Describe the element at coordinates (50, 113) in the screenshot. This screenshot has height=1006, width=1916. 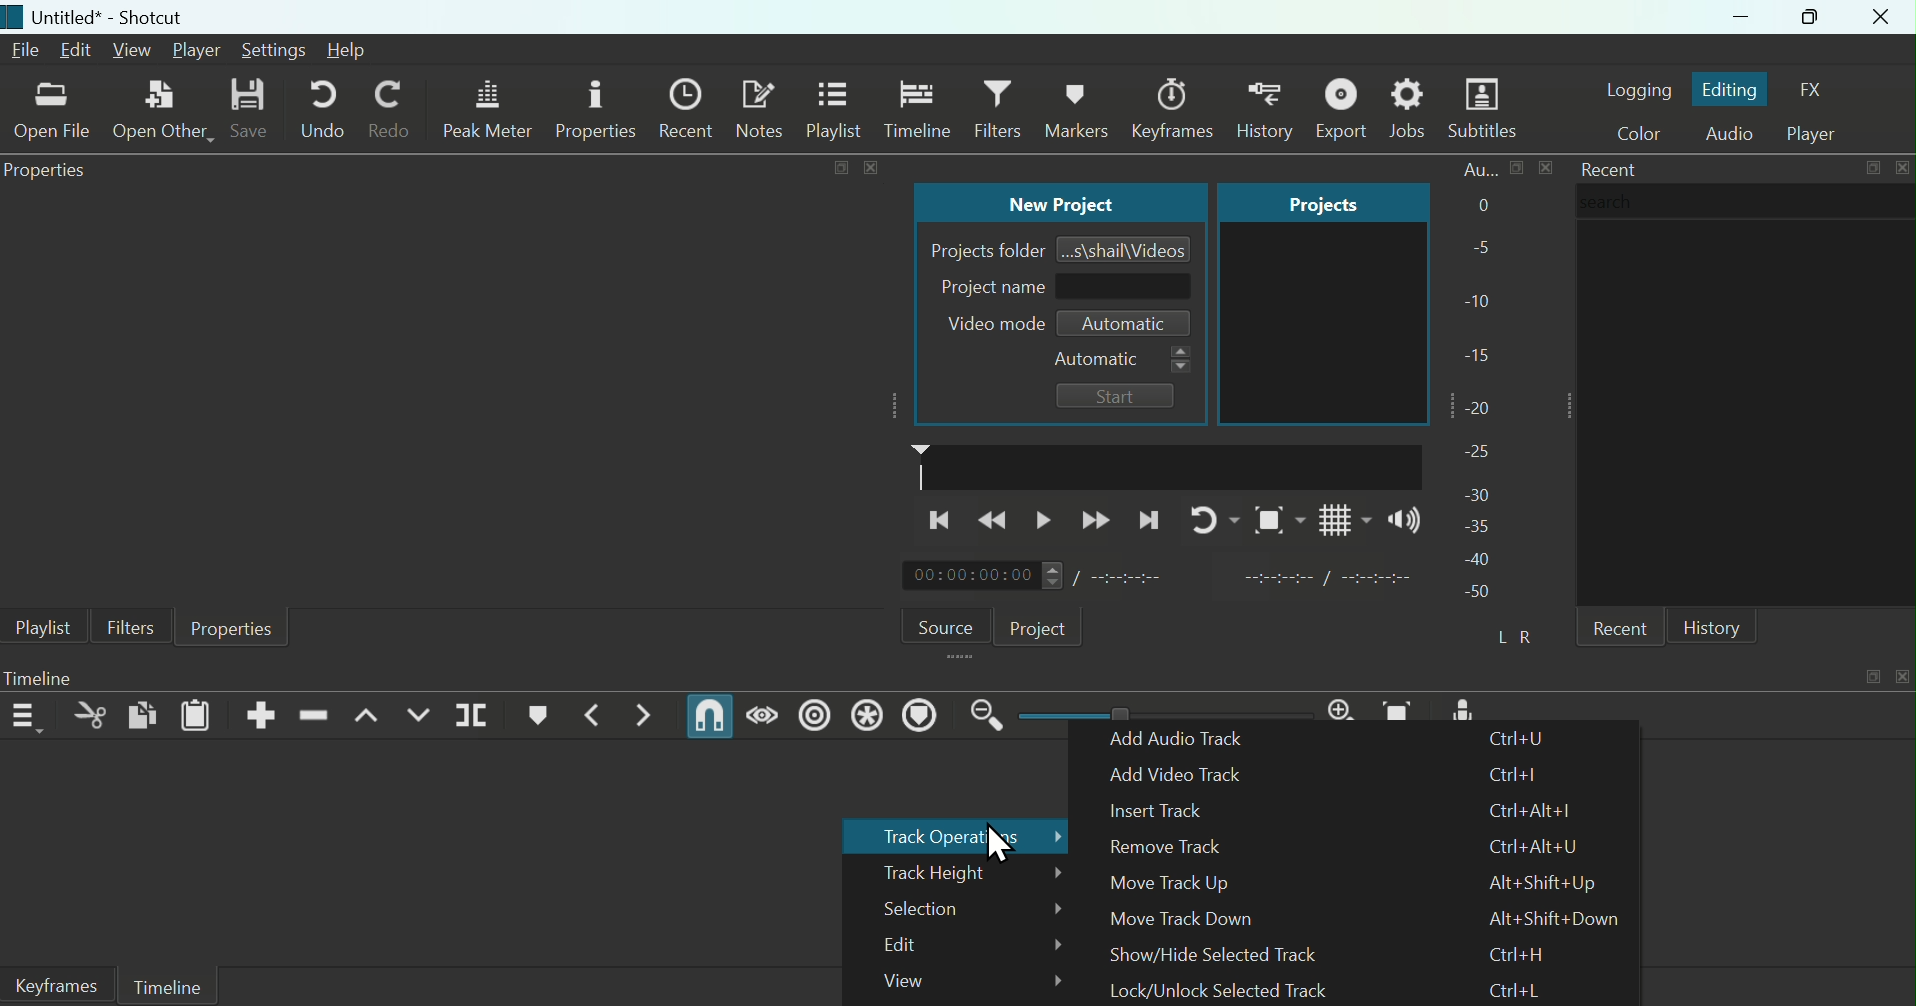
I see `Open File` at that location.